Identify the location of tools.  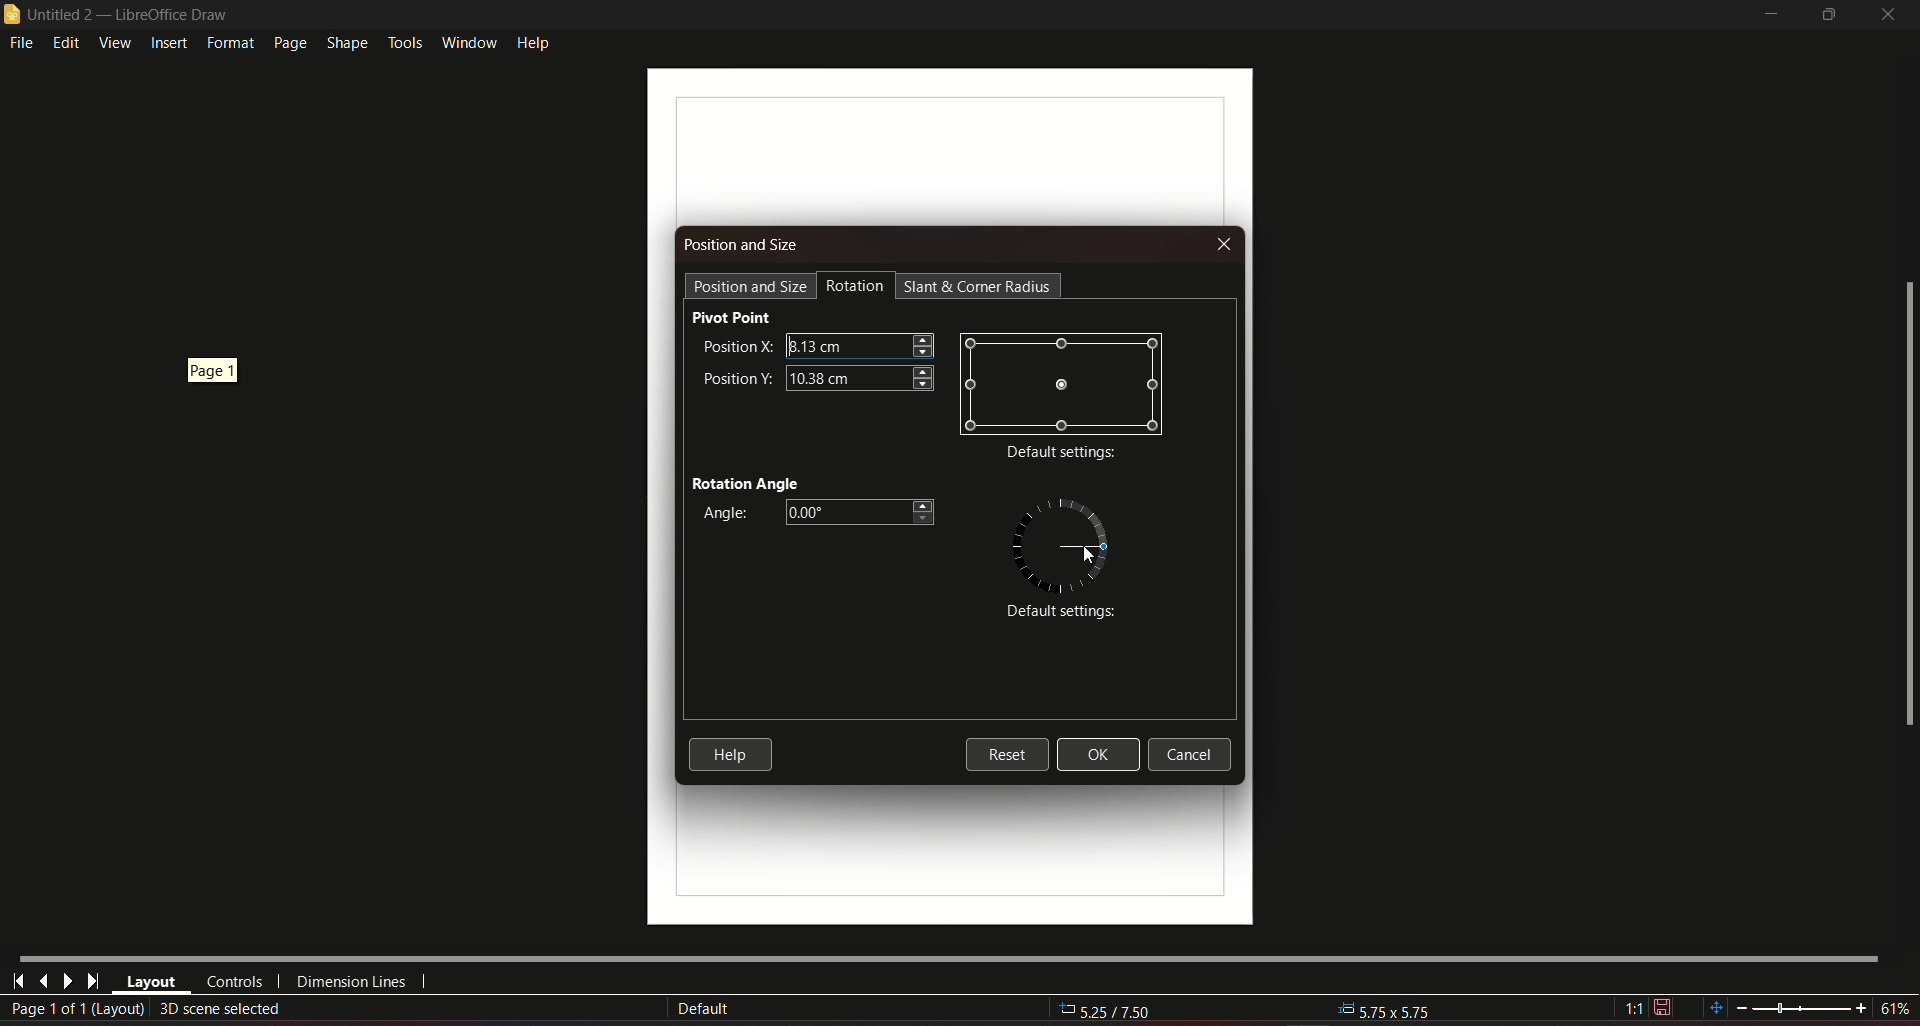
(404, 40).